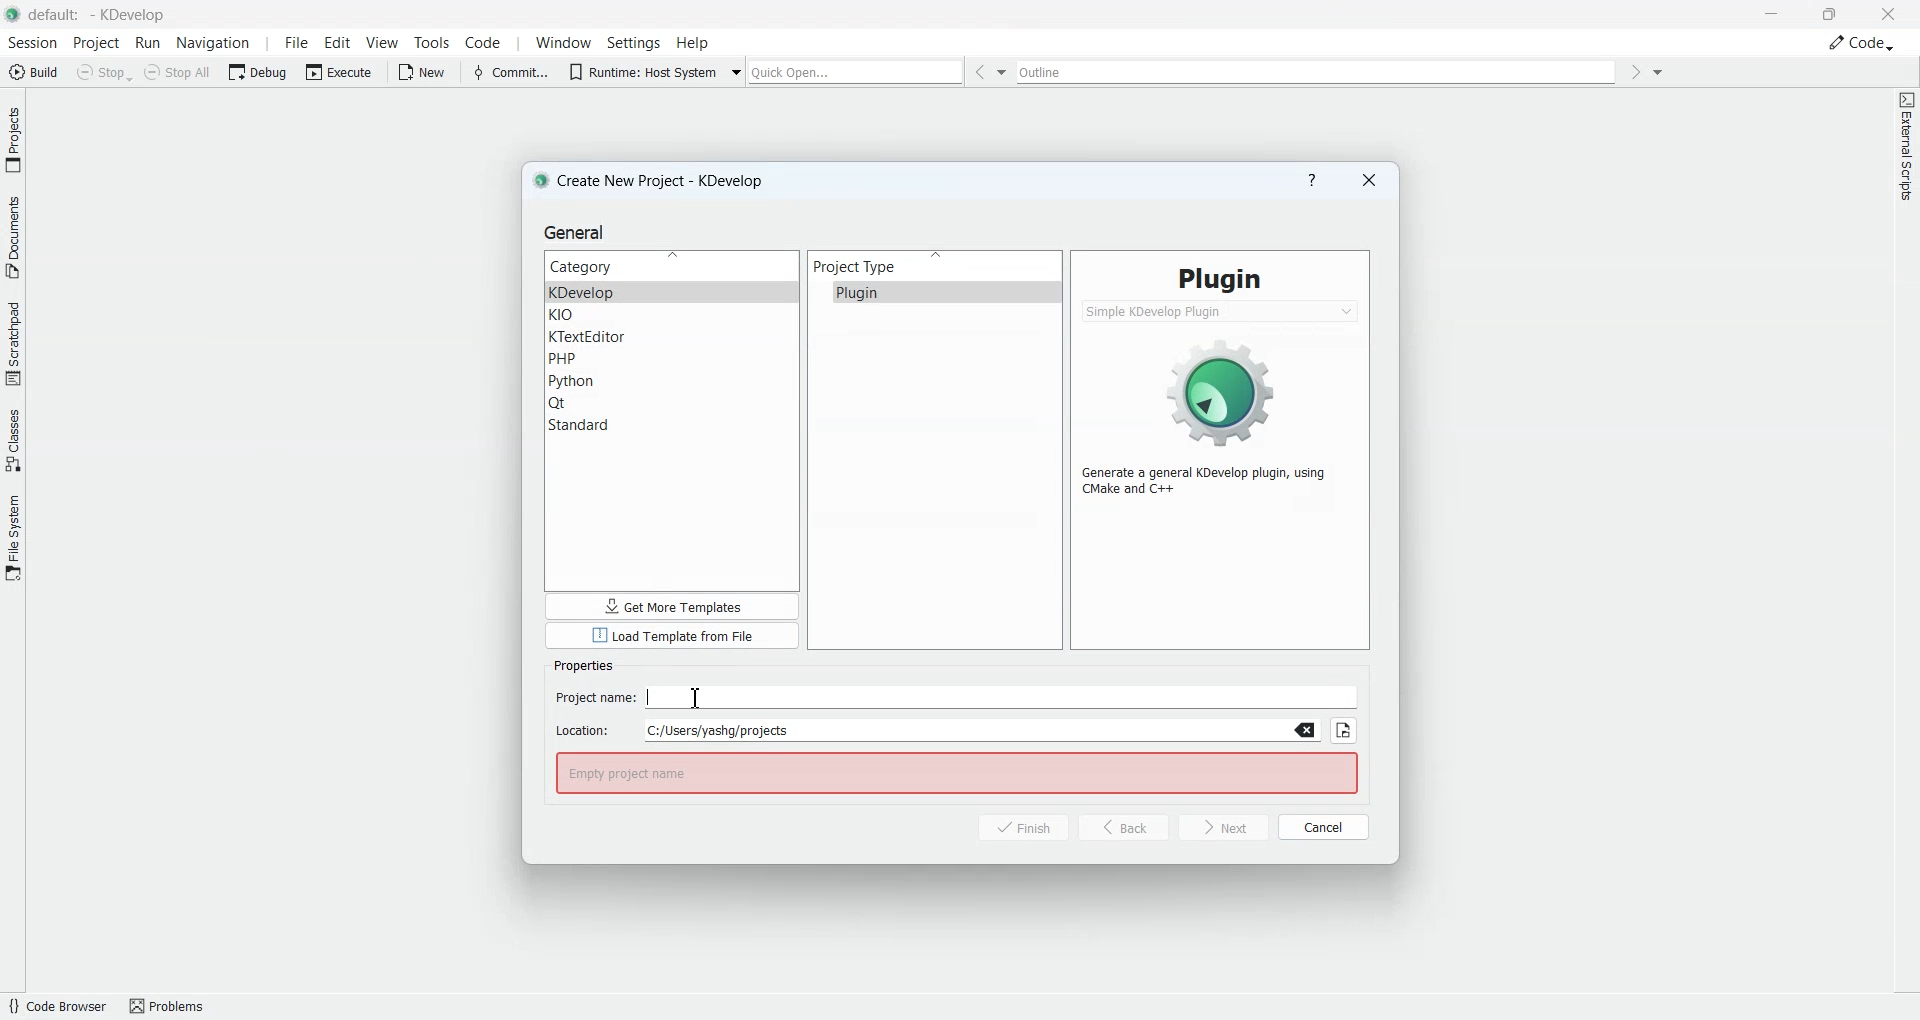 The image size is (1920, 1020). Describe the element at coordinates (560, 43) in the screenshot. I see `Window` at that location.